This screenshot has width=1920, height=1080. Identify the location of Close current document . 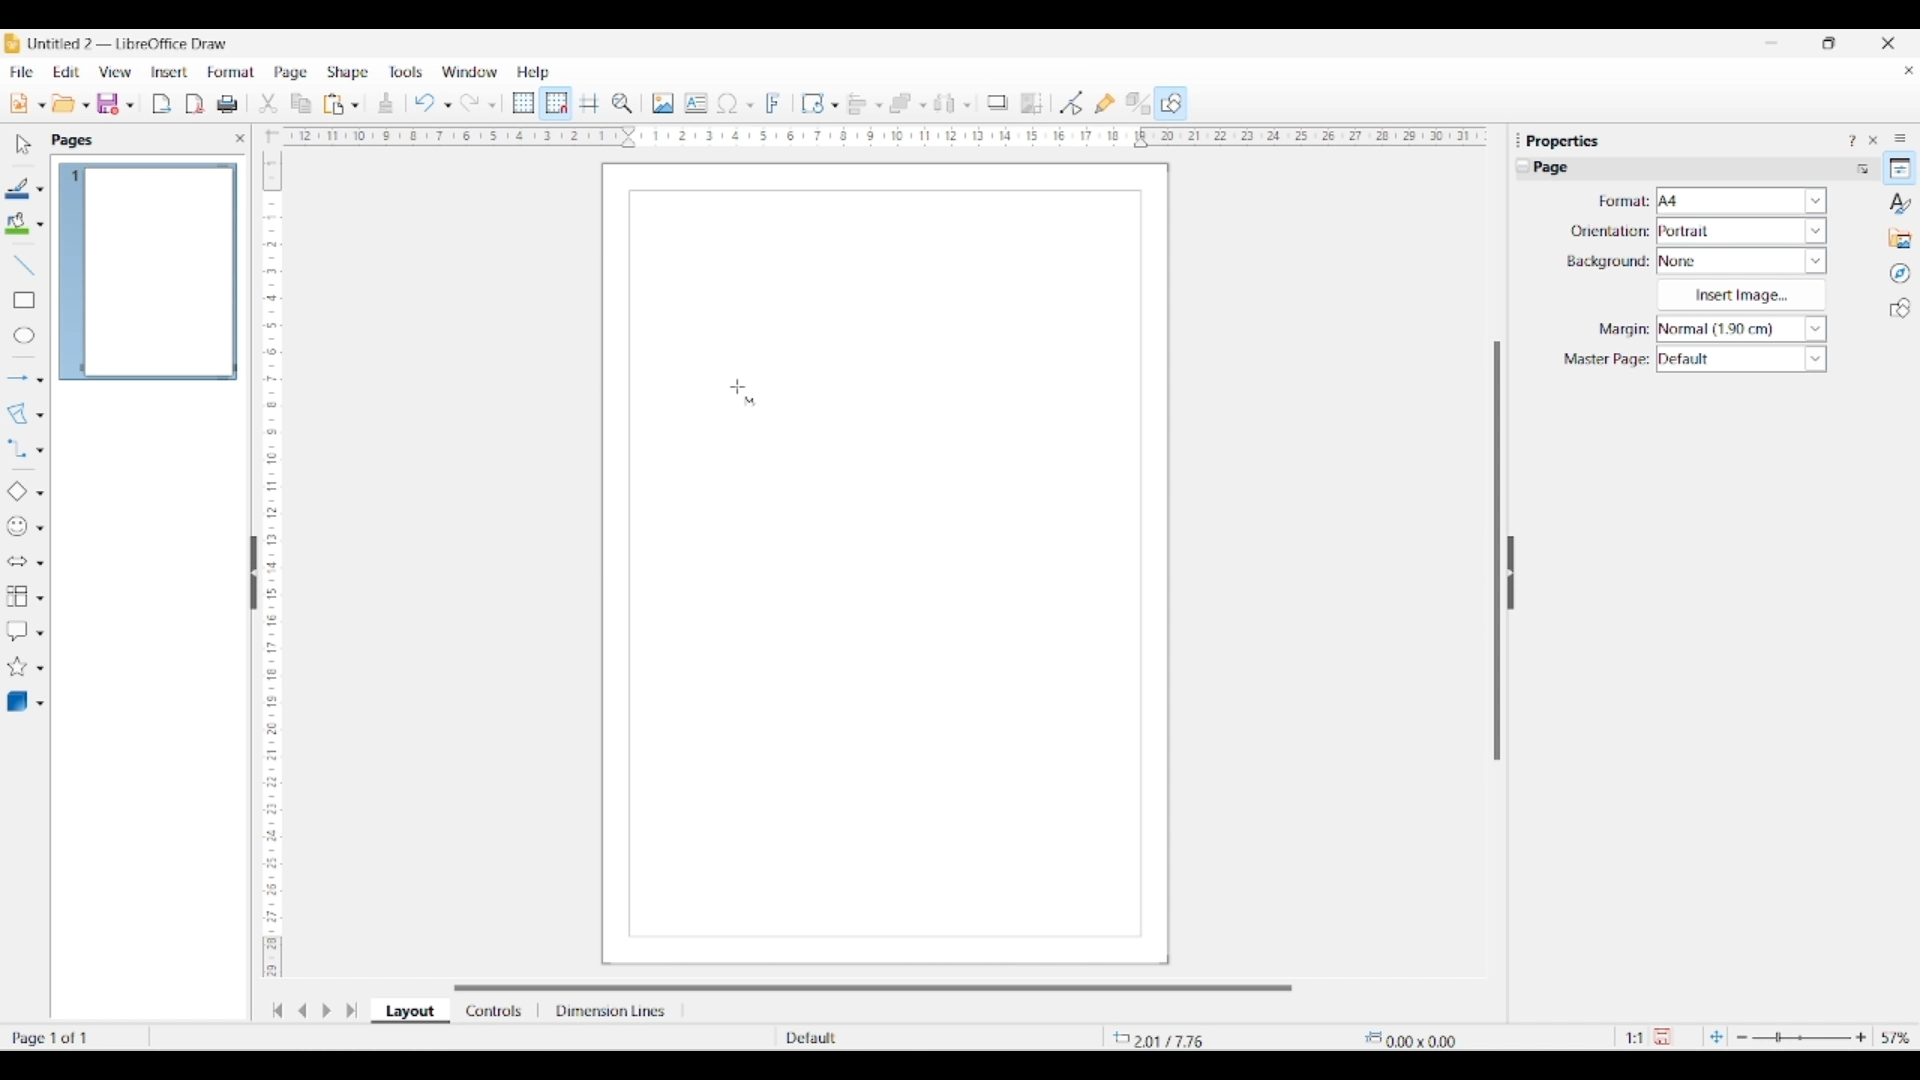
(1908, 71).